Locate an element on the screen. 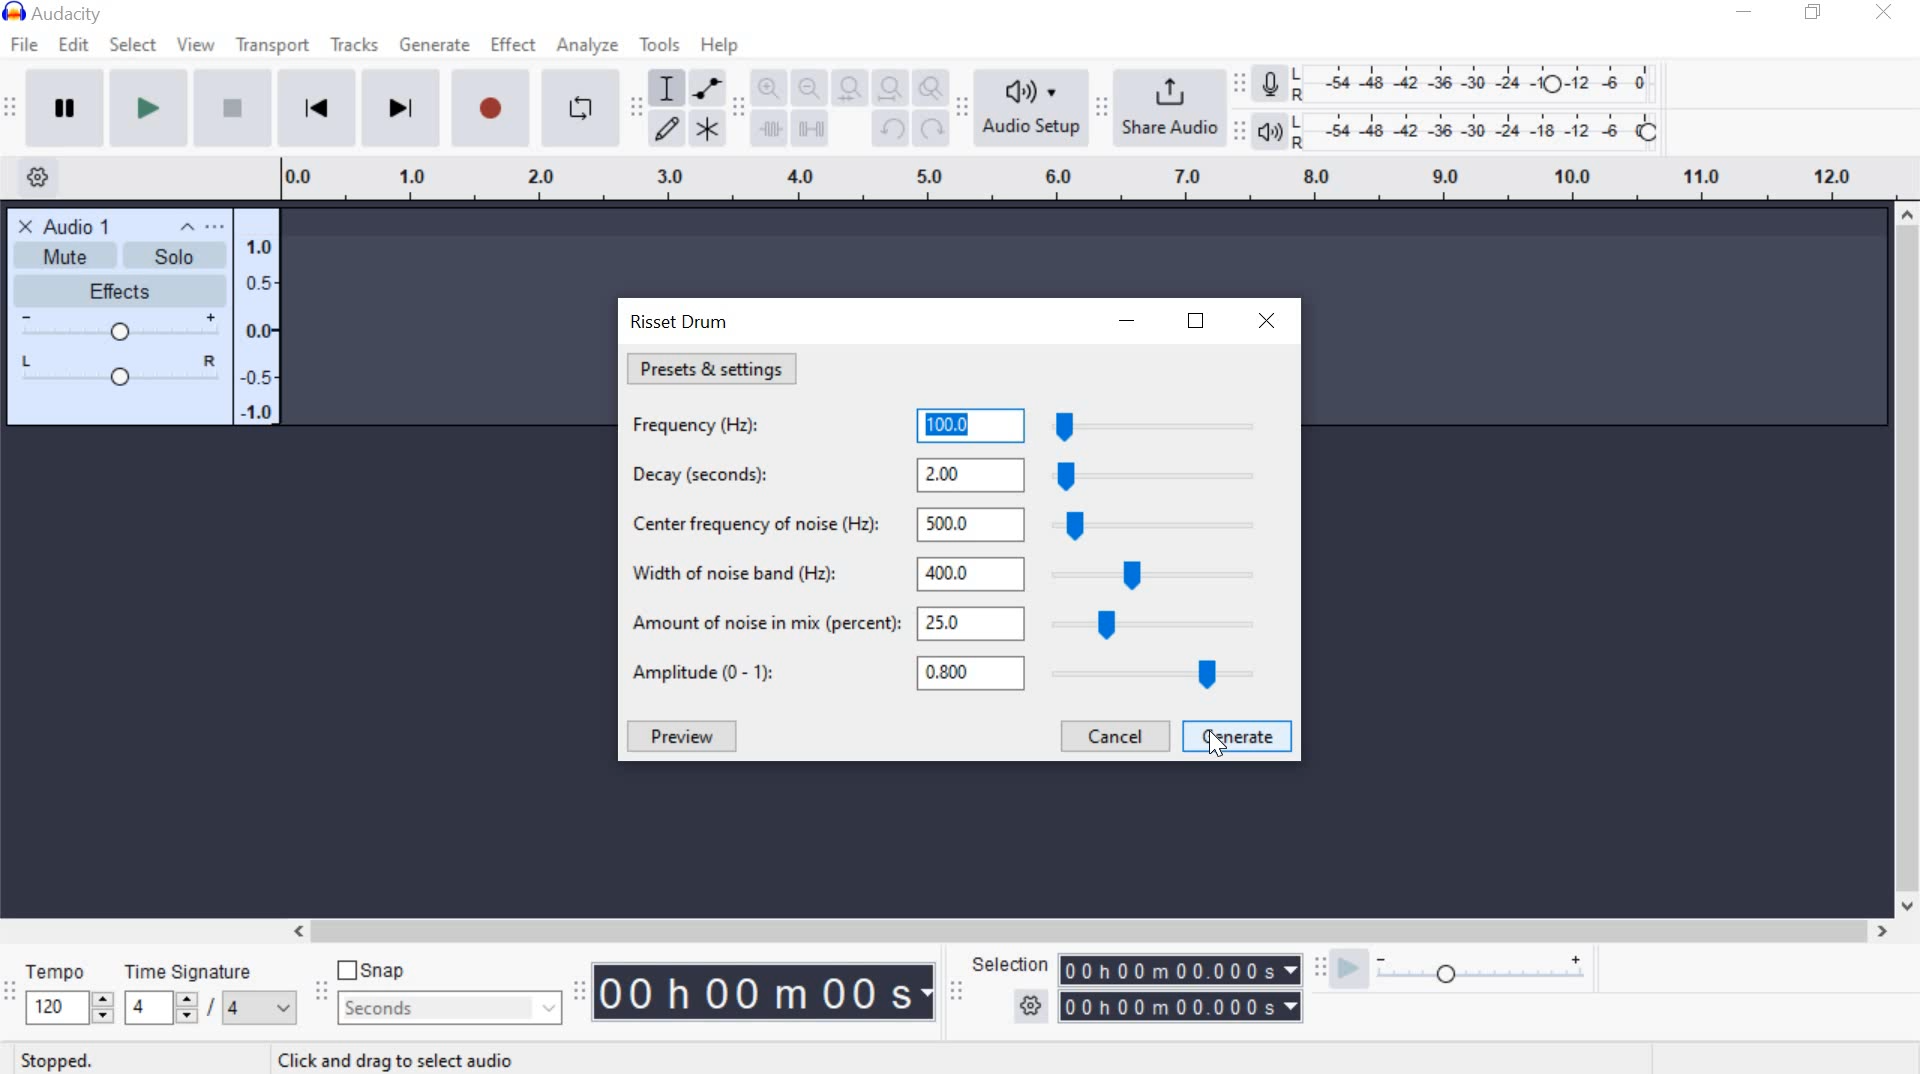  Looping Region is located at coordinates (1085, 180).